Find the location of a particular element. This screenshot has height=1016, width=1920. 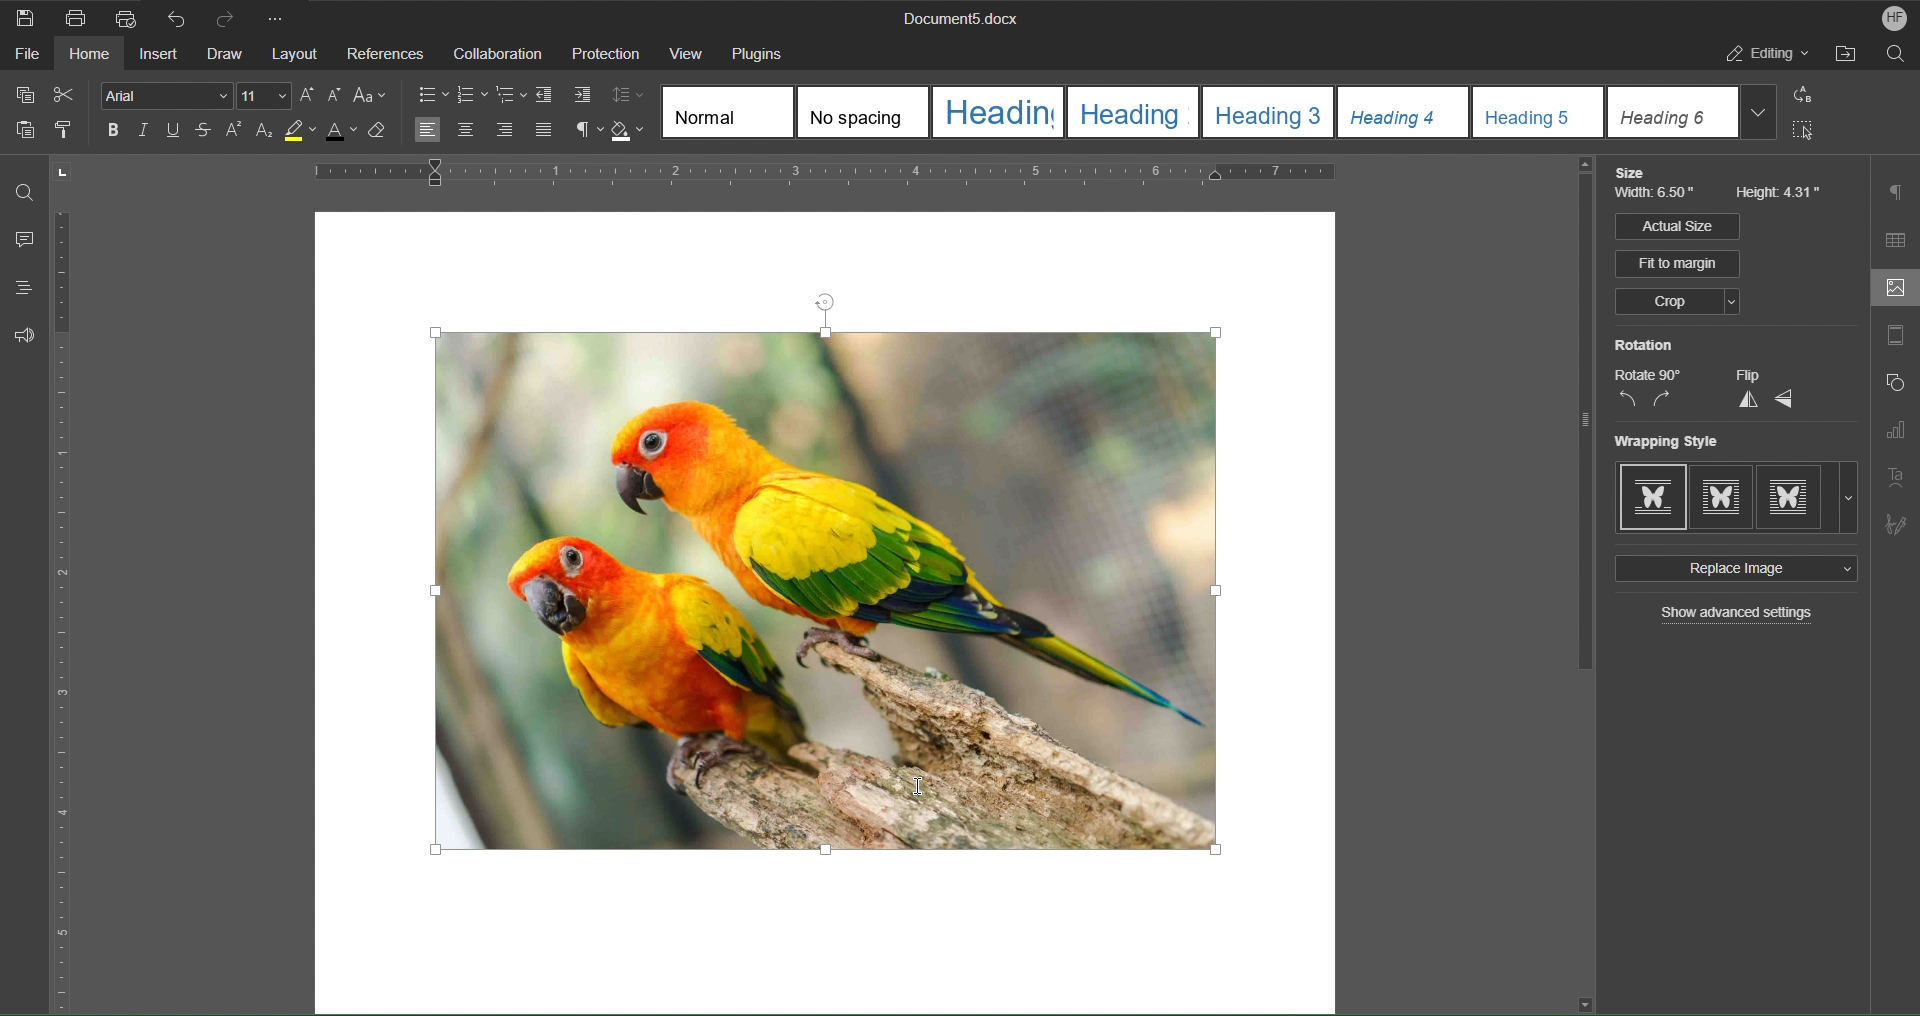

Lists is located at coordinates (472, 94).